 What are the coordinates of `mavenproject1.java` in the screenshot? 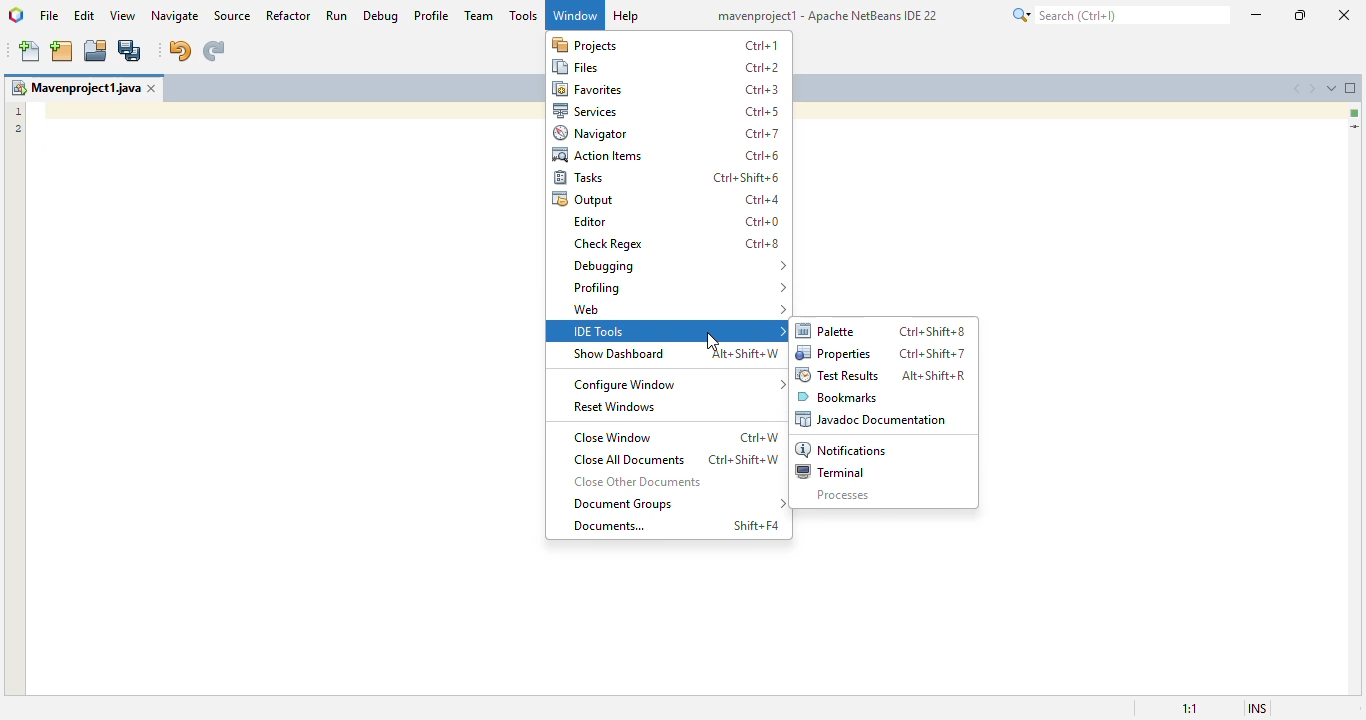 It's located at (75, 87).